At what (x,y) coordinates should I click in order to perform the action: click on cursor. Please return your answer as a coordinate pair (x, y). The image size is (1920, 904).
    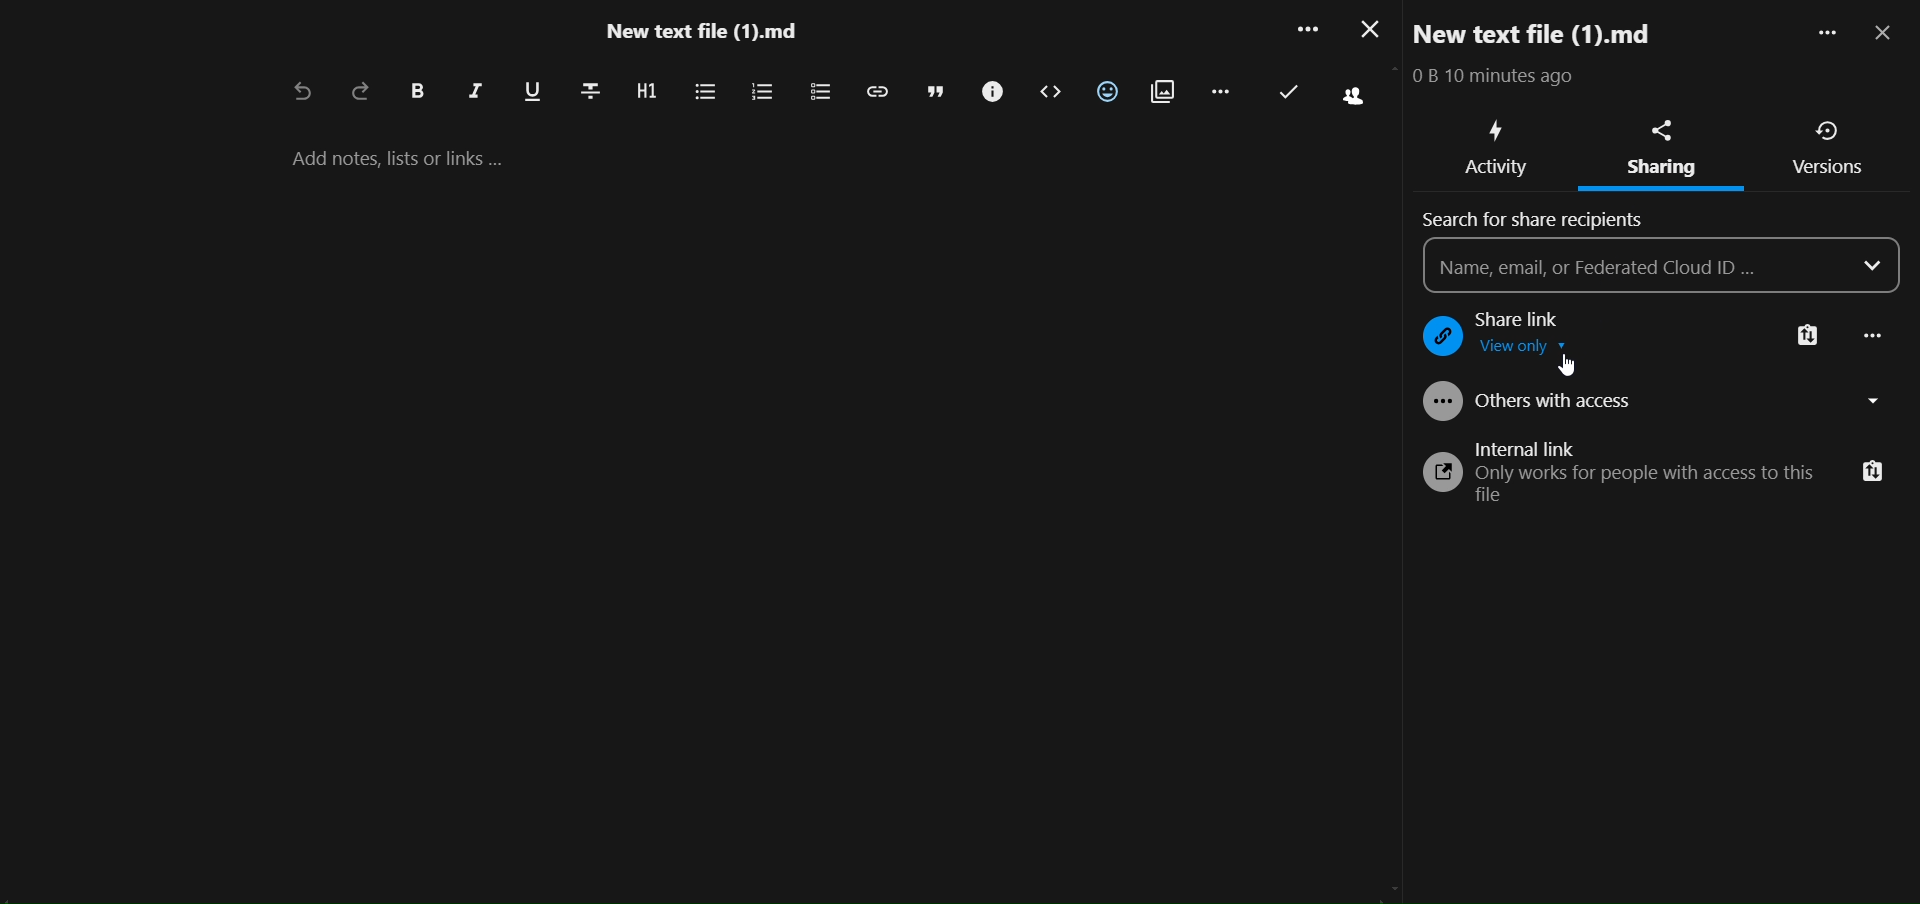
    Looking at the image, I should click on (1568, 365).